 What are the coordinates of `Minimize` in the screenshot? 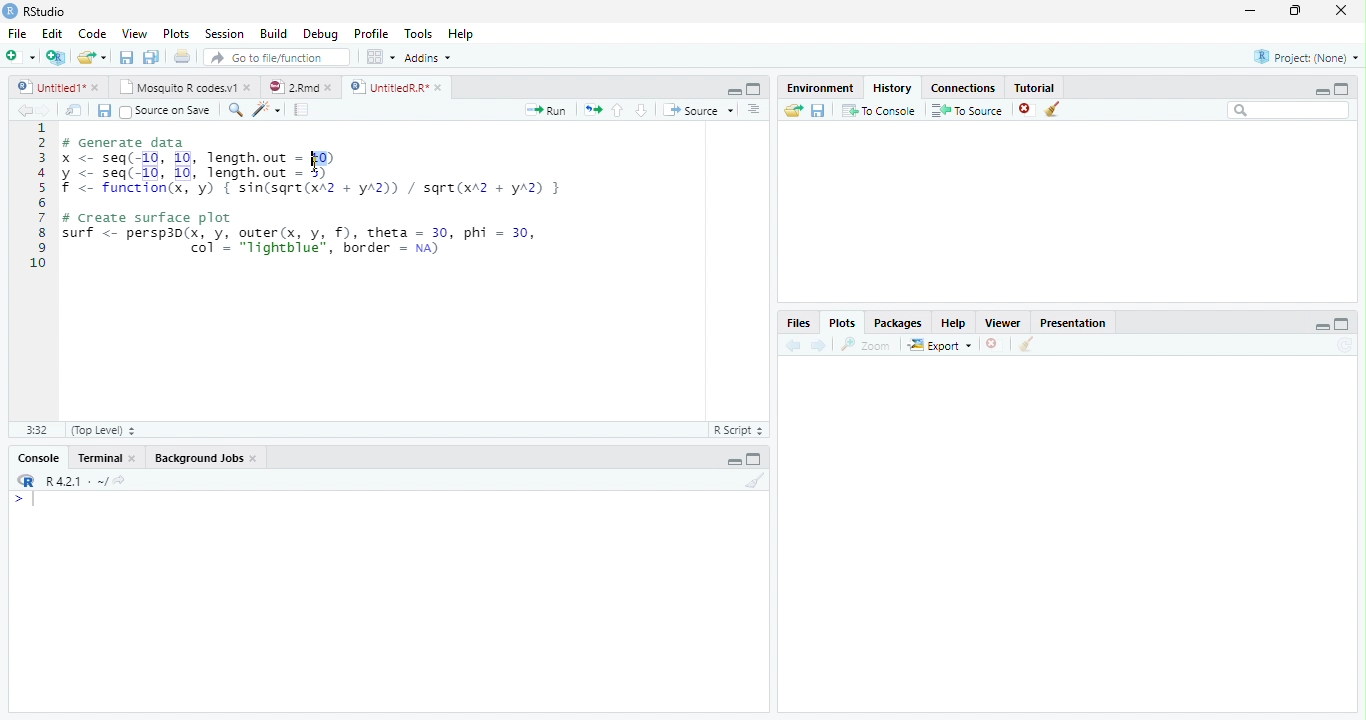 It's located at (734, 461).